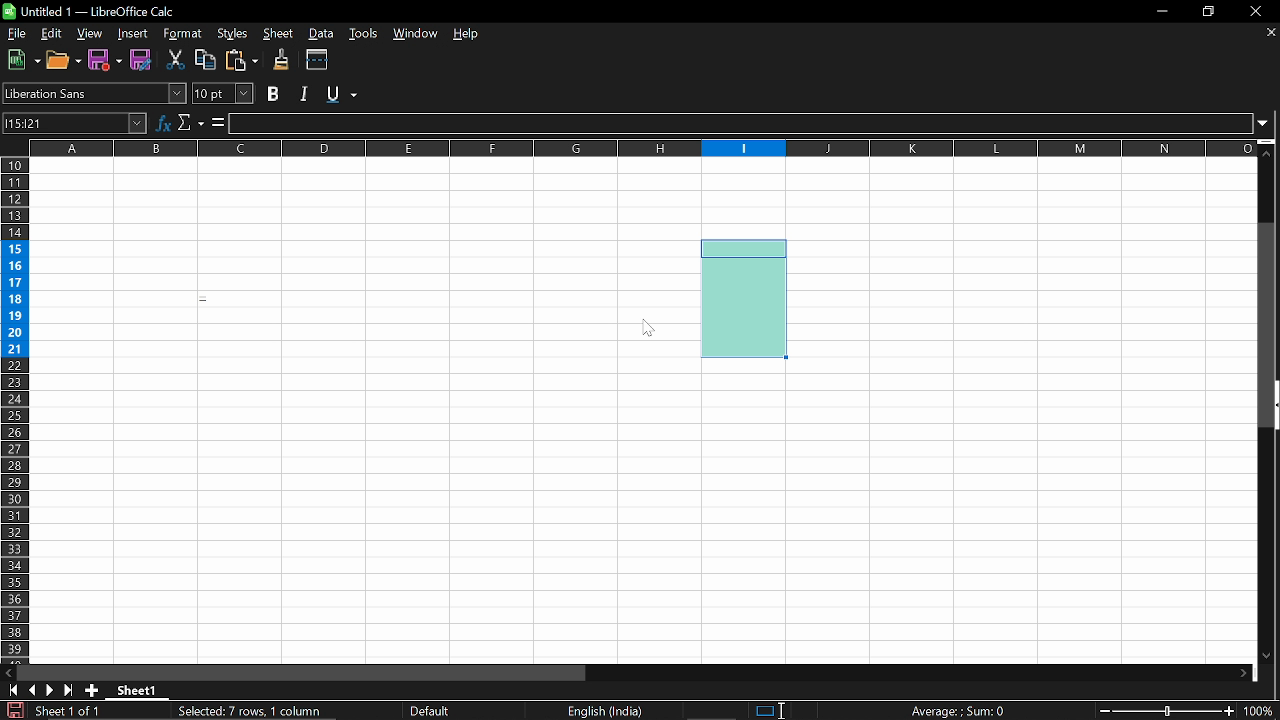  What do you see at coordinates (1269, 34) in the screenshot?
I see `Close sheets` at bounding box center [1269, 34].